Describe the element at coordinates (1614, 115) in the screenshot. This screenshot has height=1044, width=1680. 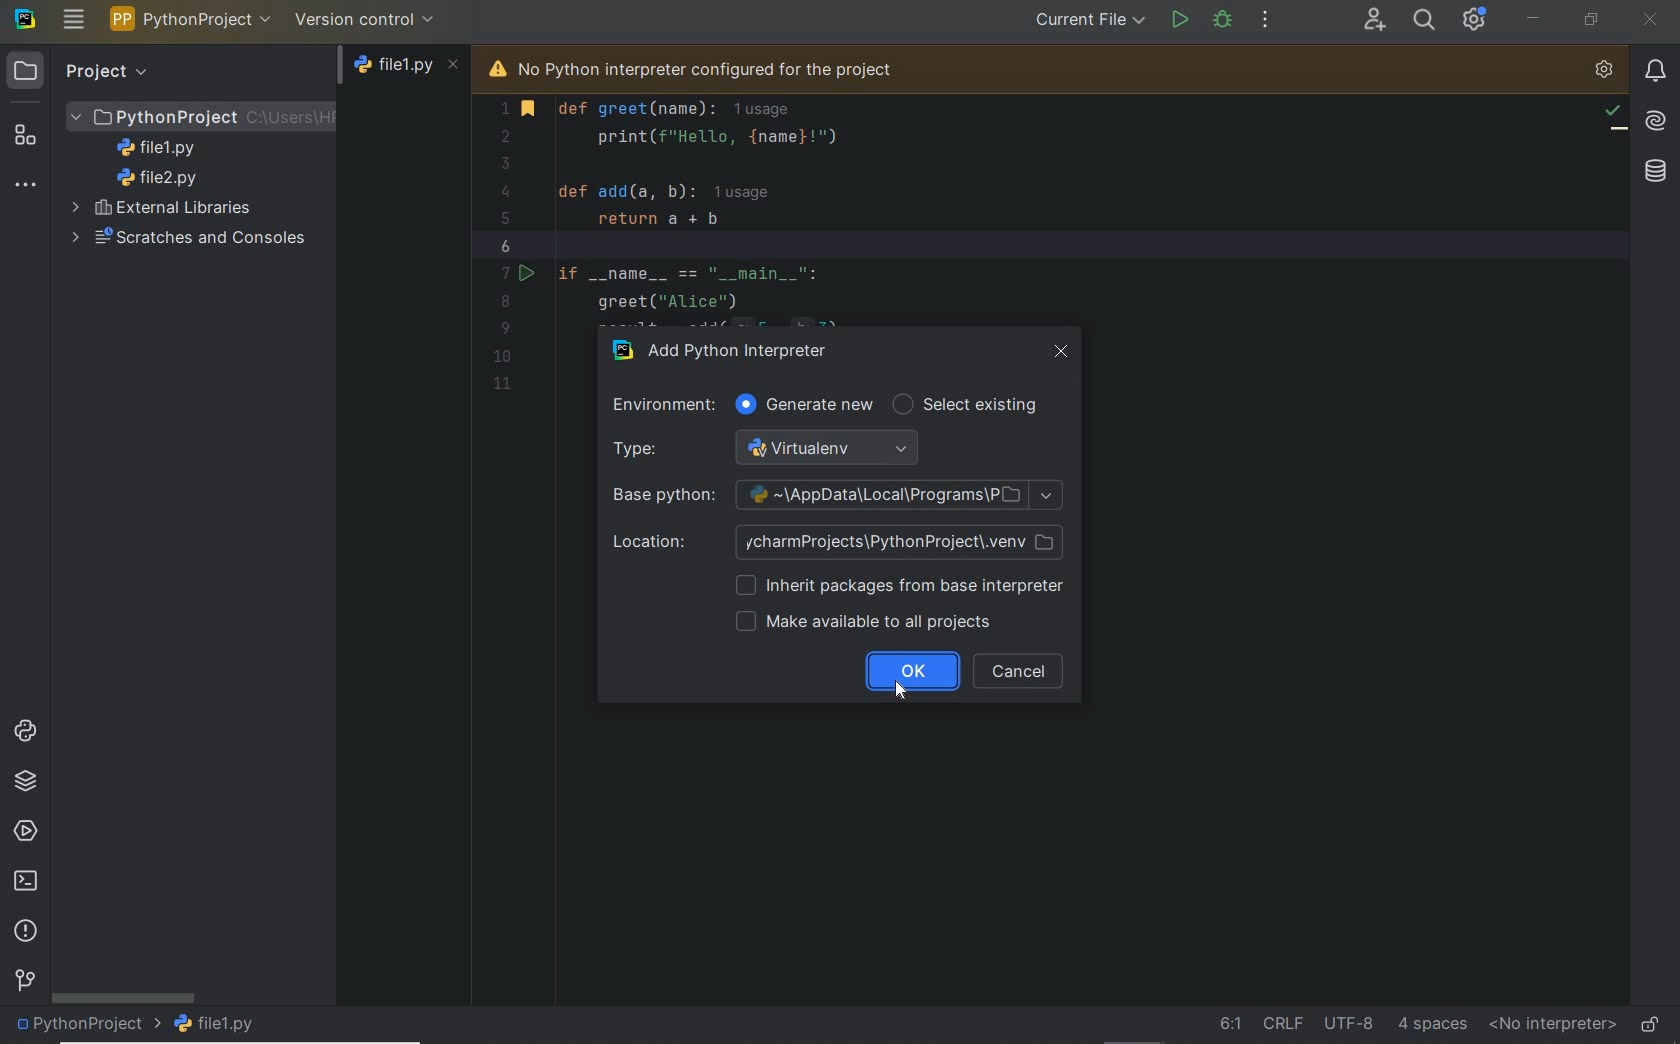
I see `no problema` at that location.